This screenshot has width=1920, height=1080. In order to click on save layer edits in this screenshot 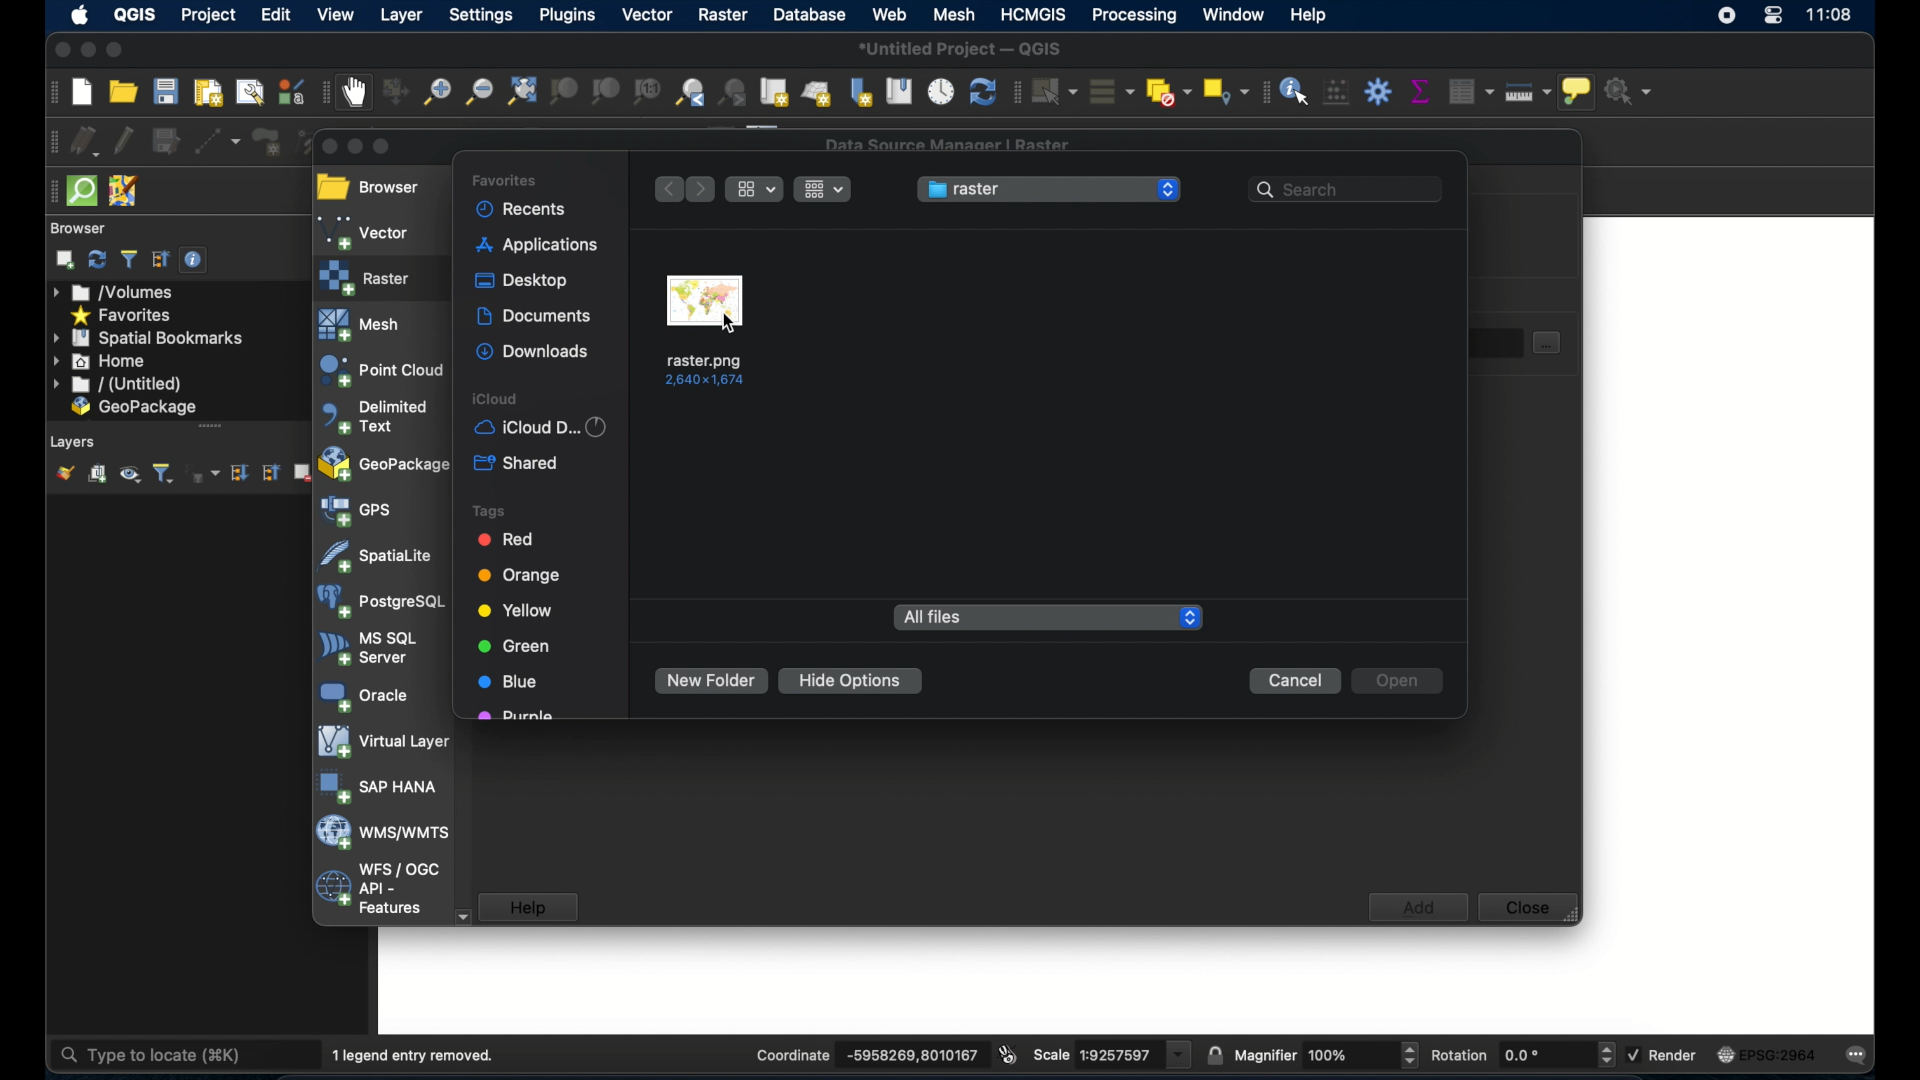, I will do `click(165, 138)`.